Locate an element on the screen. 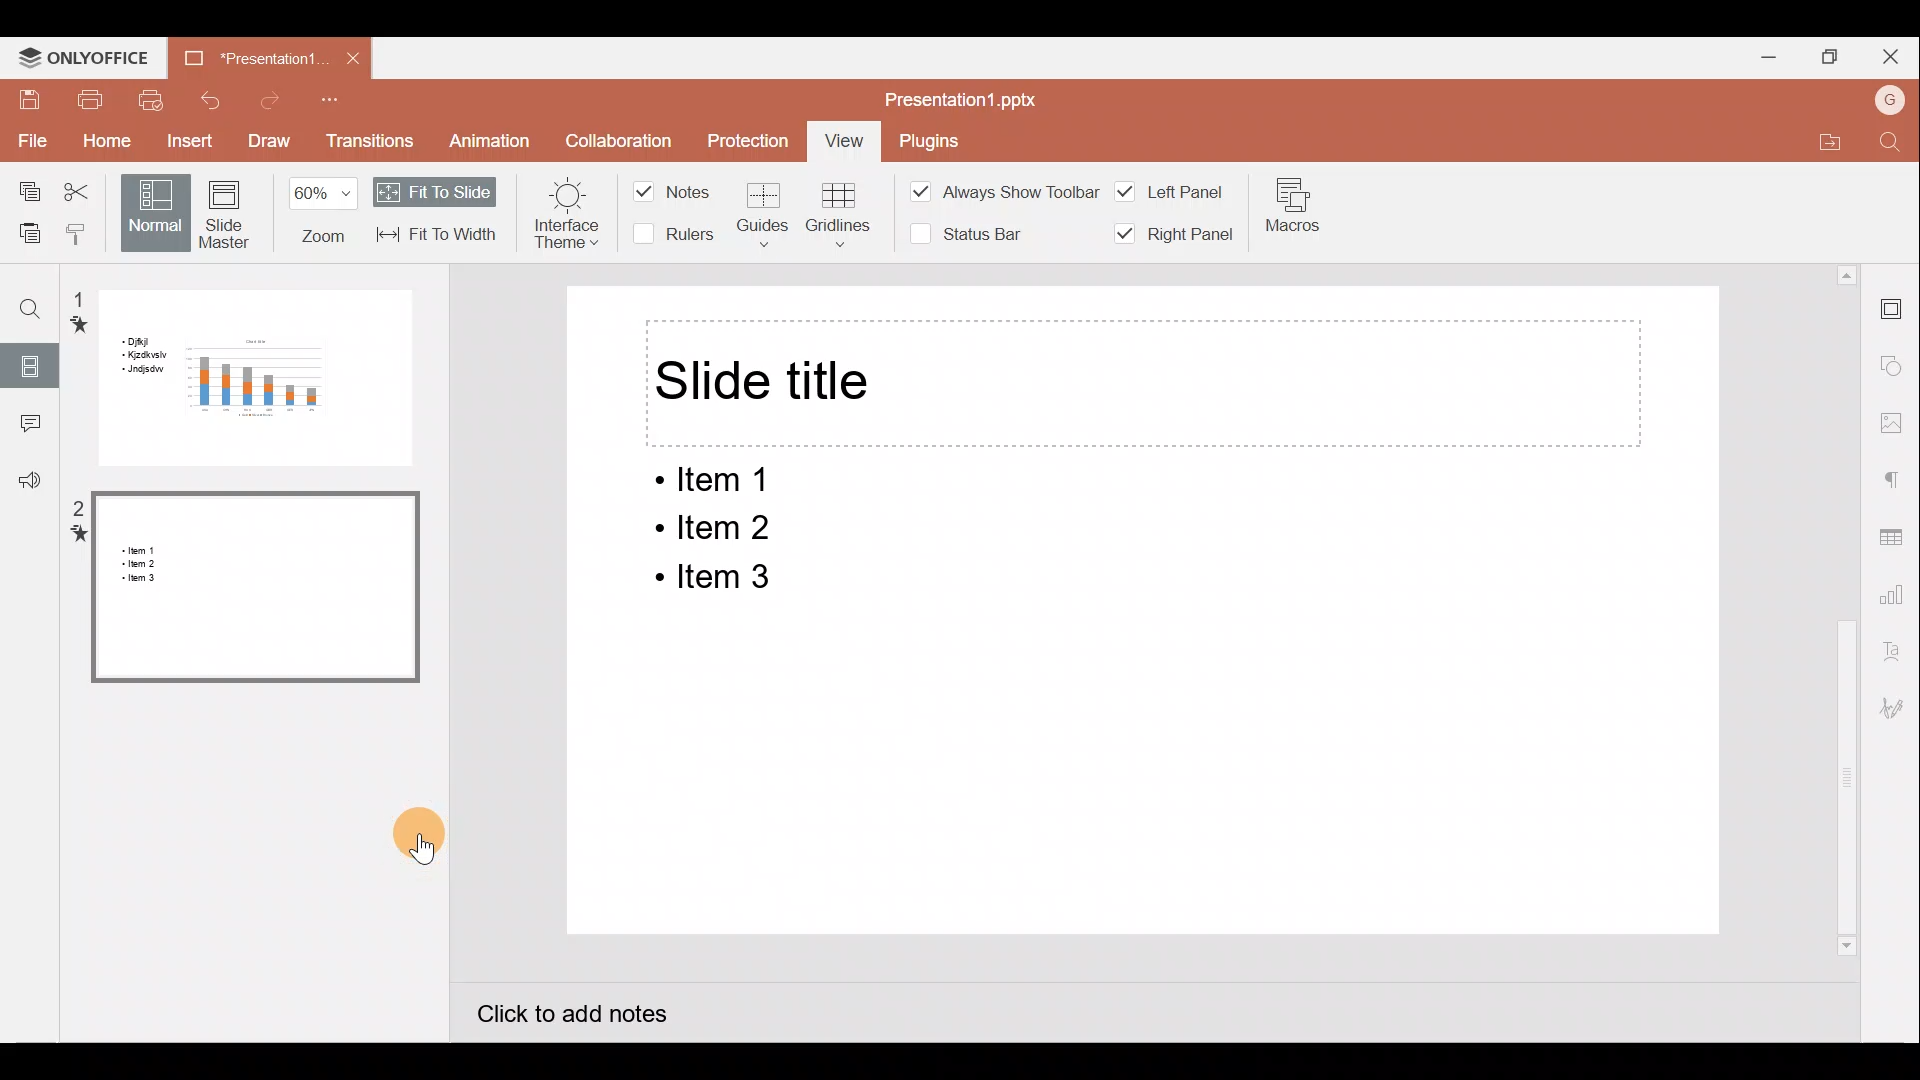  Account name is located at coordinates (1883, 102).